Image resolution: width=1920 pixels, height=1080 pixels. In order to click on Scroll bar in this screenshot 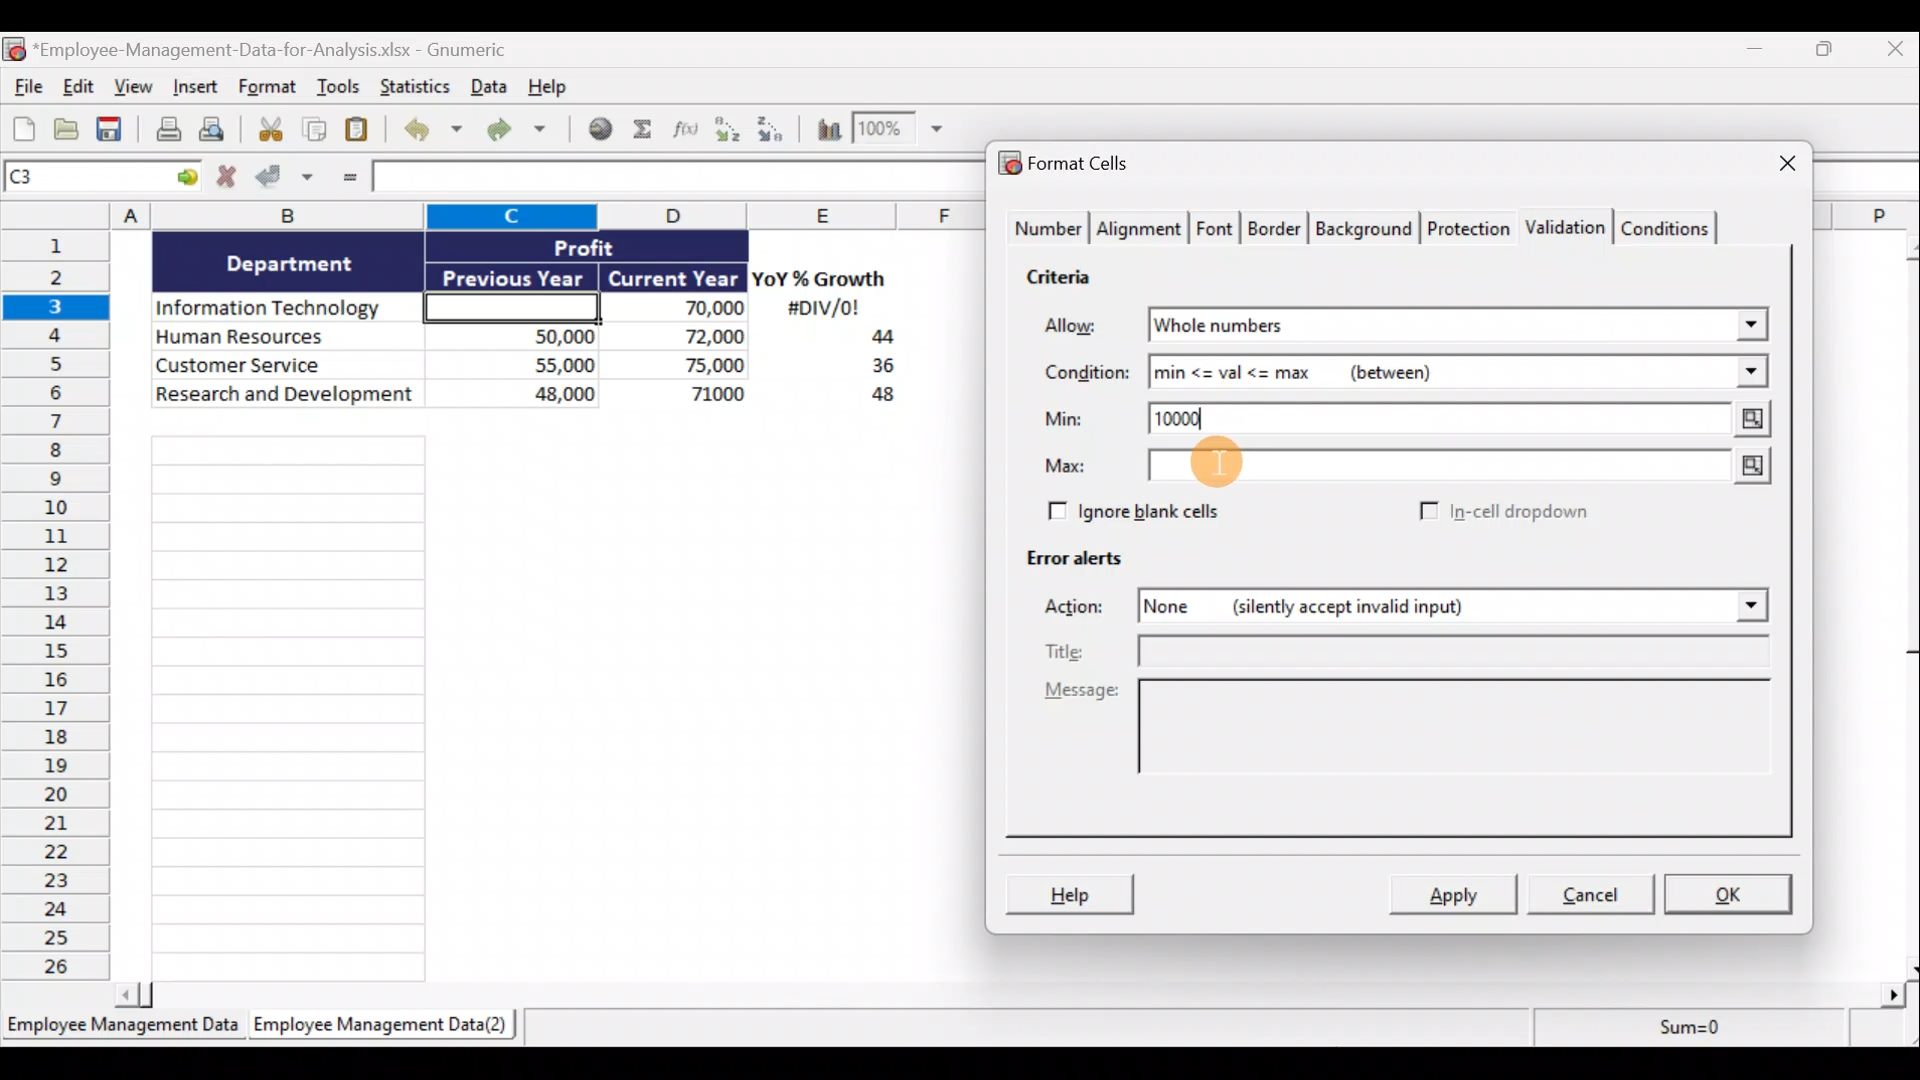, I will do `click(1903, 603)`.